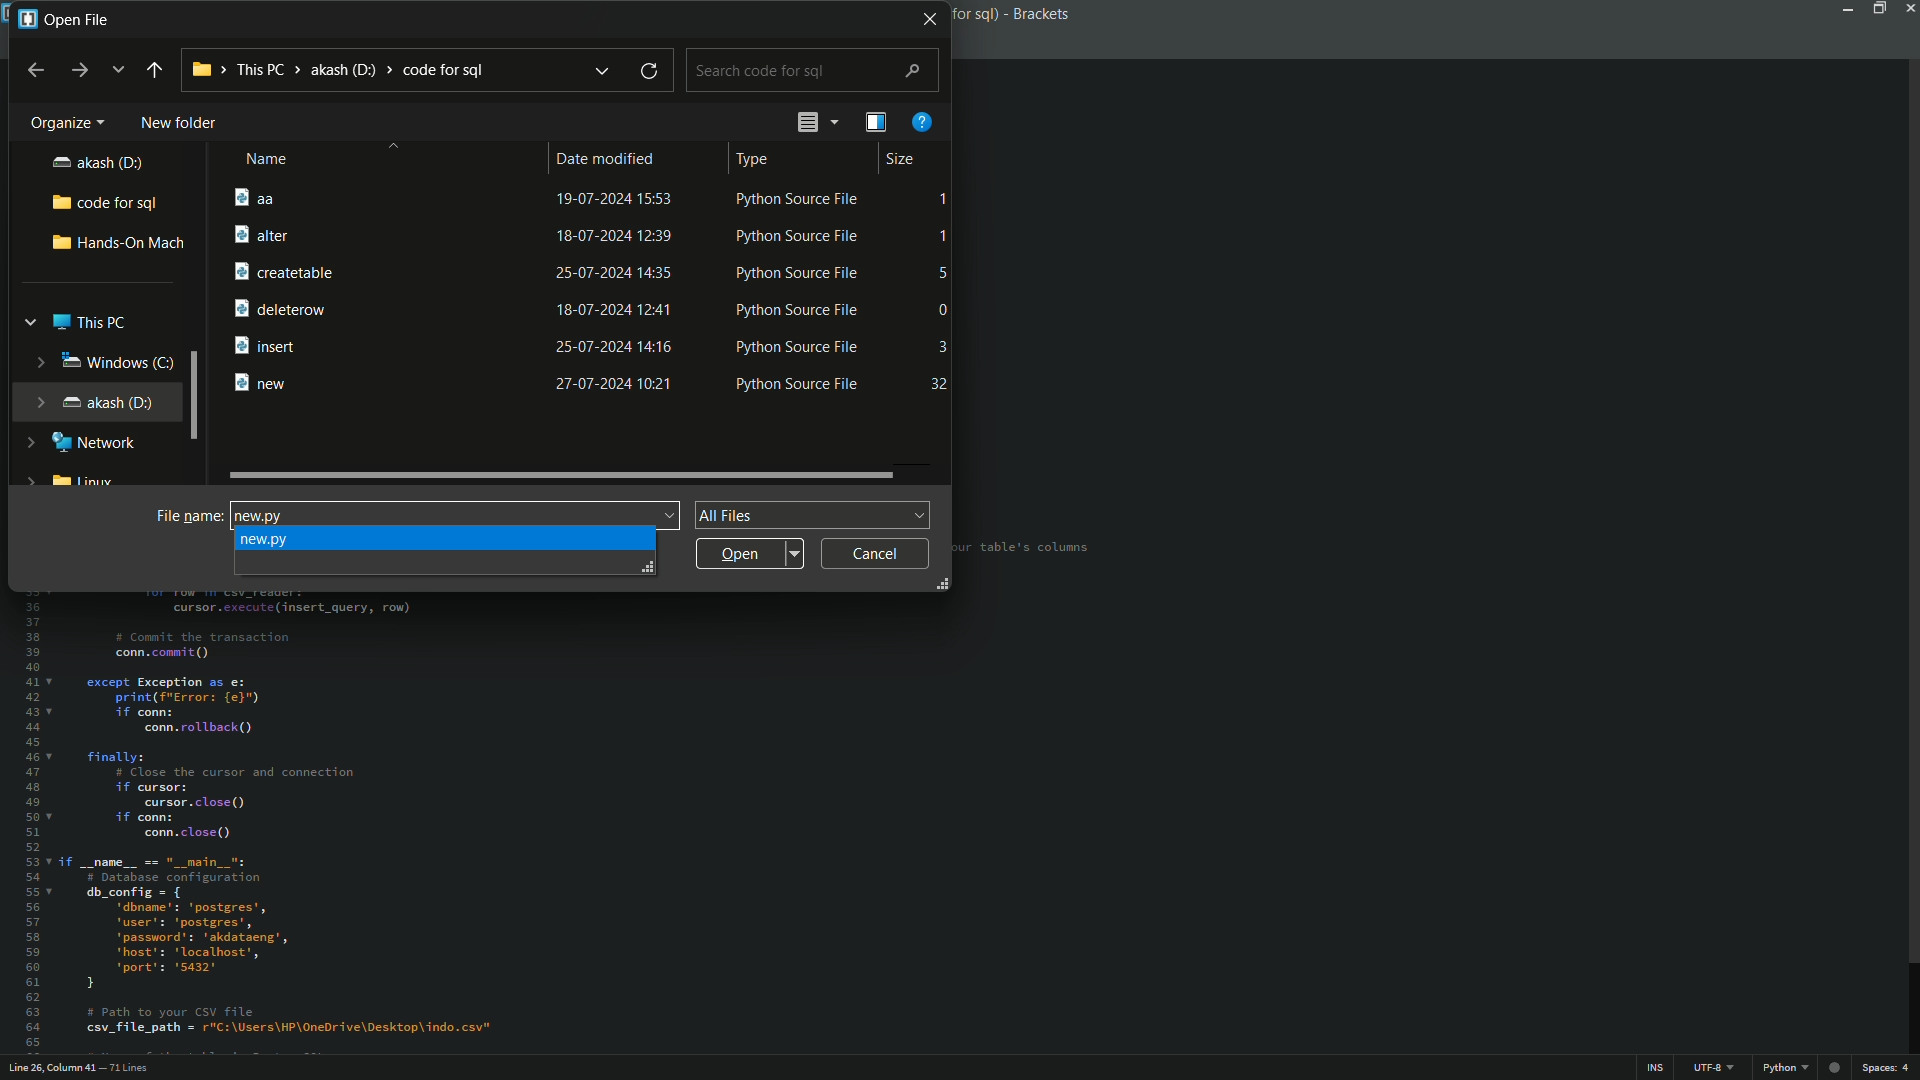 The image size is (1920, 1080). Describe the element at coordinates (802, 346) in the screenshot. I see `Python Source File` at that location.